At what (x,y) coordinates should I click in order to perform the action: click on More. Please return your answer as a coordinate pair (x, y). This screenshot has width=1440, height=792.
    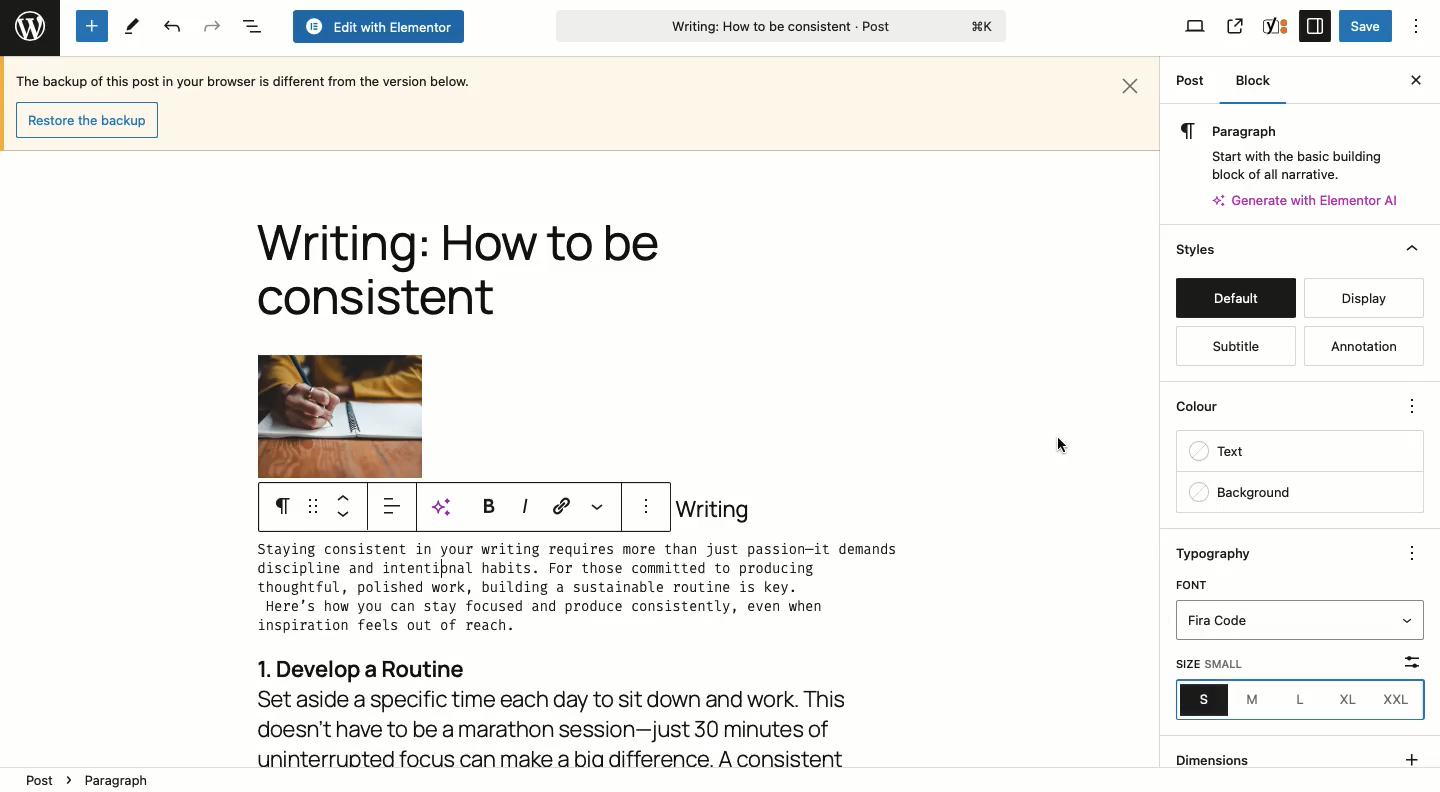
    Looking at the image, I should click on (596, 505).